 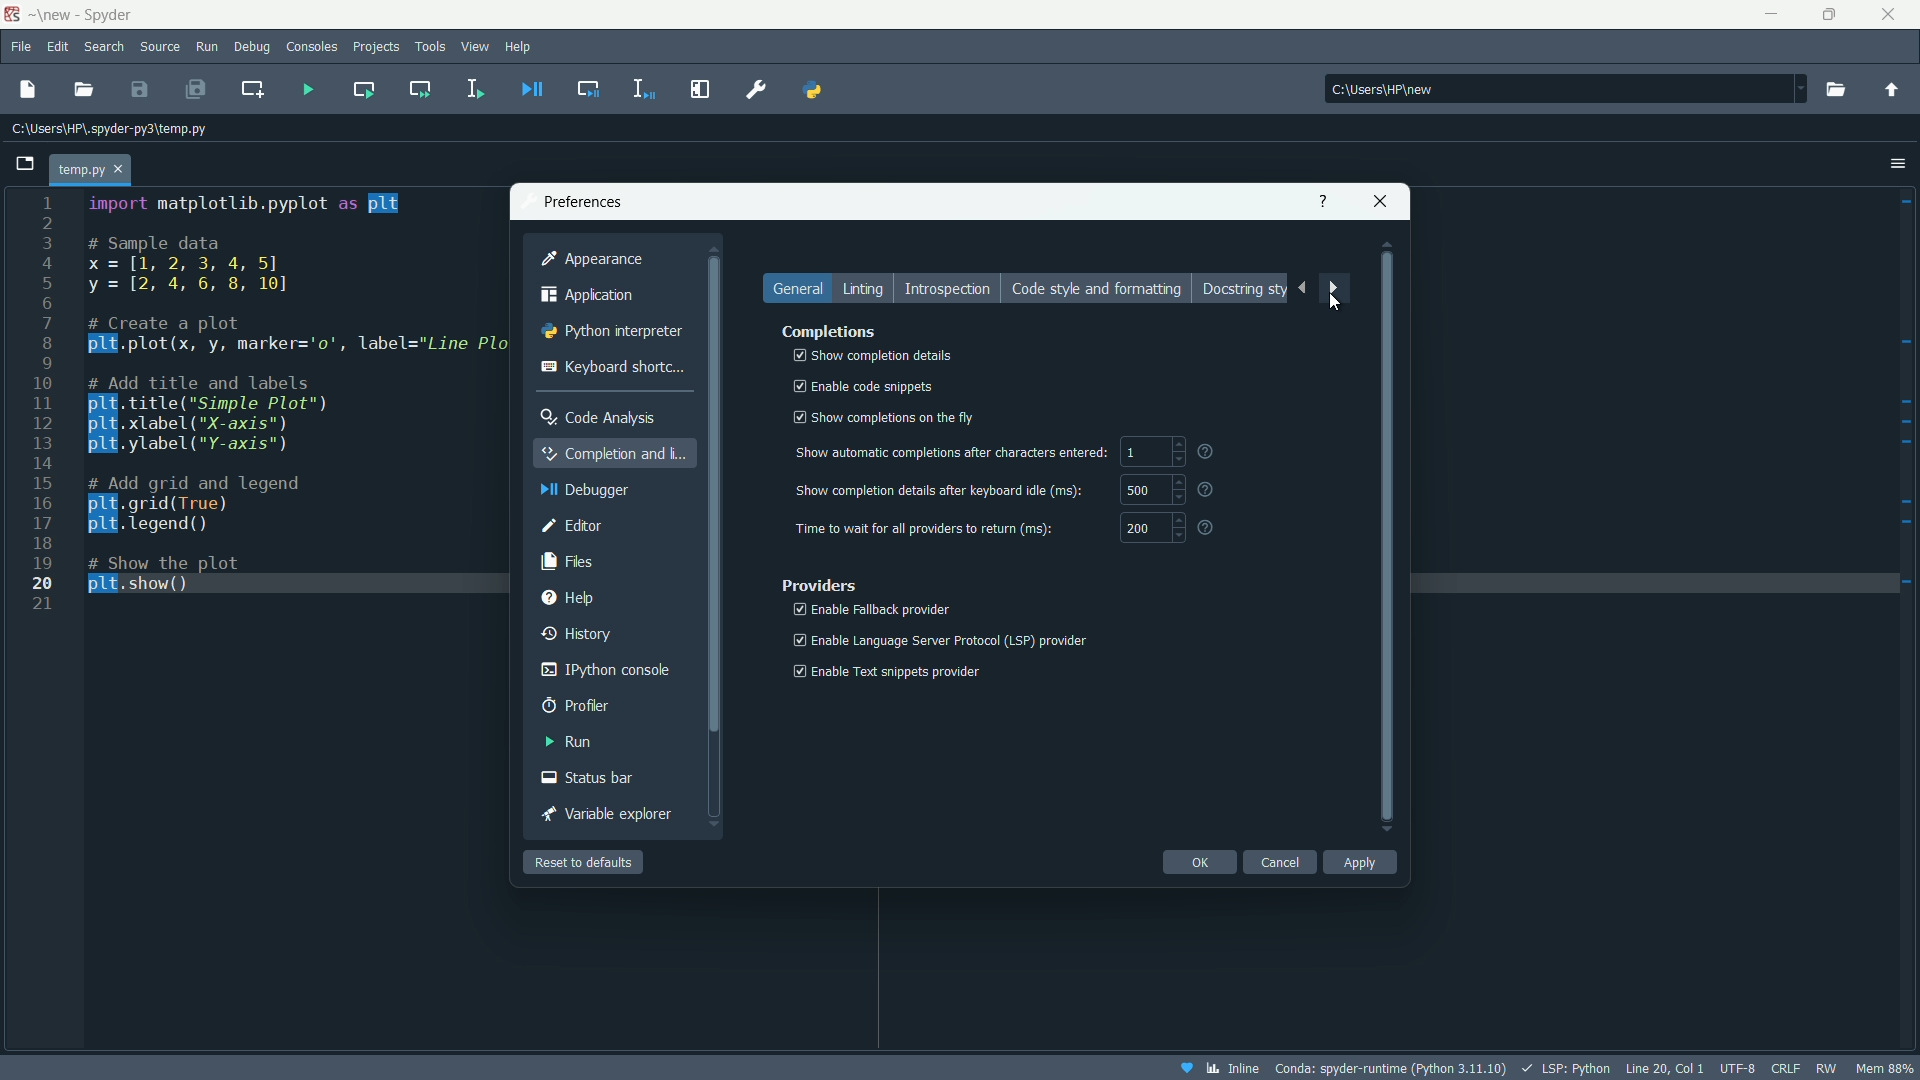 I want to click on variable explorer, so click(x=613, y=814).